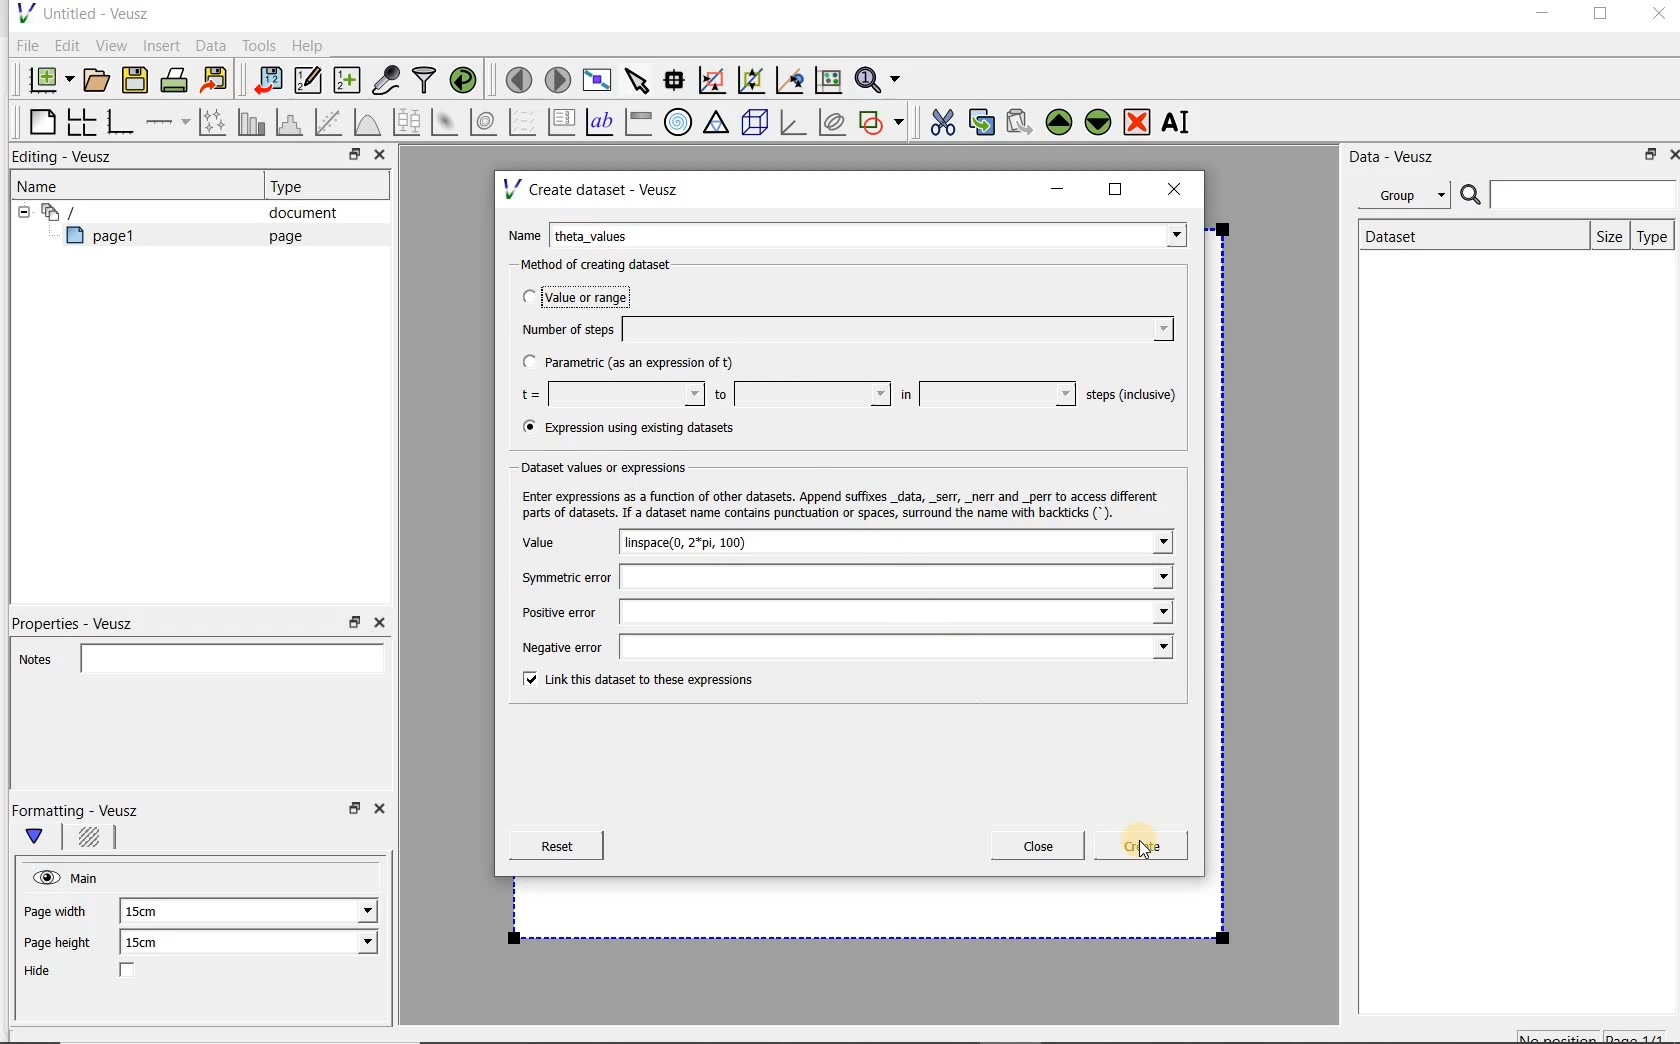 The height and width of the screenshot is (1044, 1680). What do you see at coordinates (794, 124) in the screenshot?
I see `3d graph` at bounding box center [794, 124].